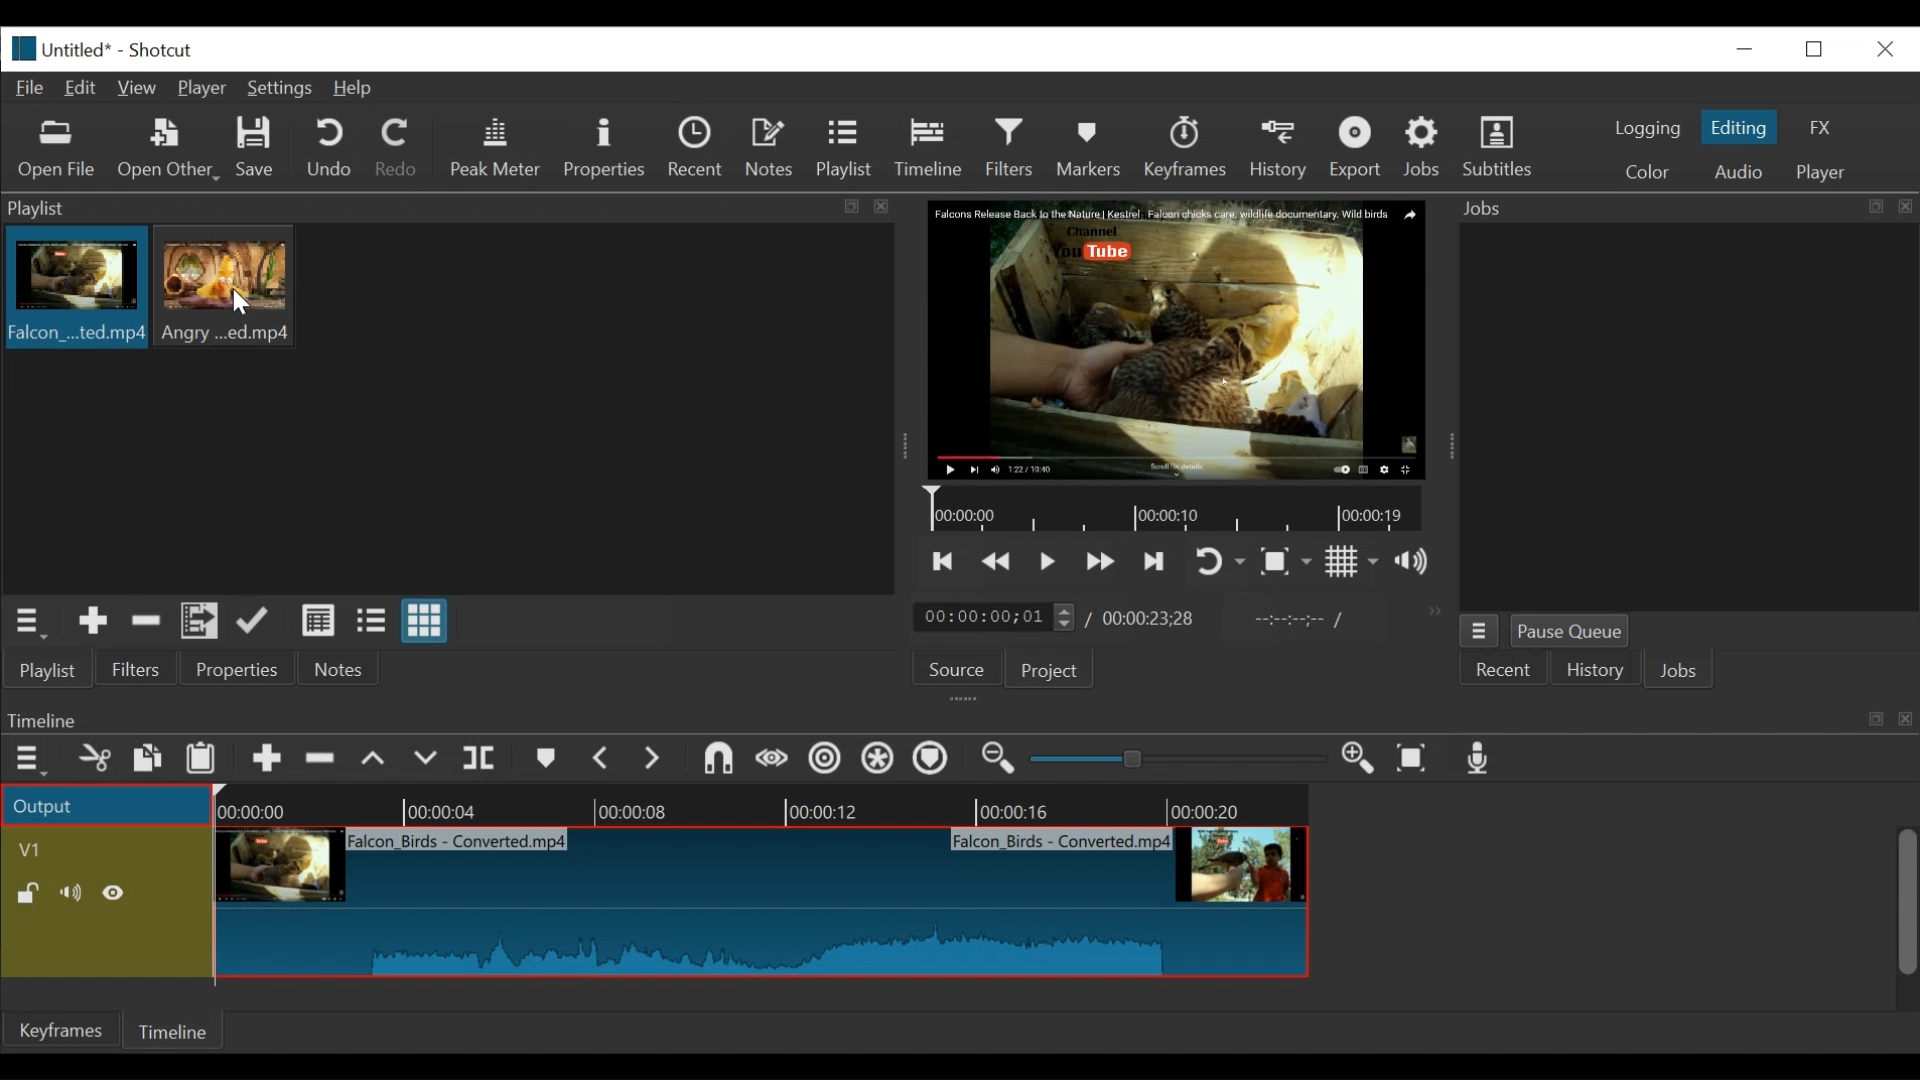 This screenshot has width=1920, height=1080. I want to click on (un)lock track, so click(28, 893).